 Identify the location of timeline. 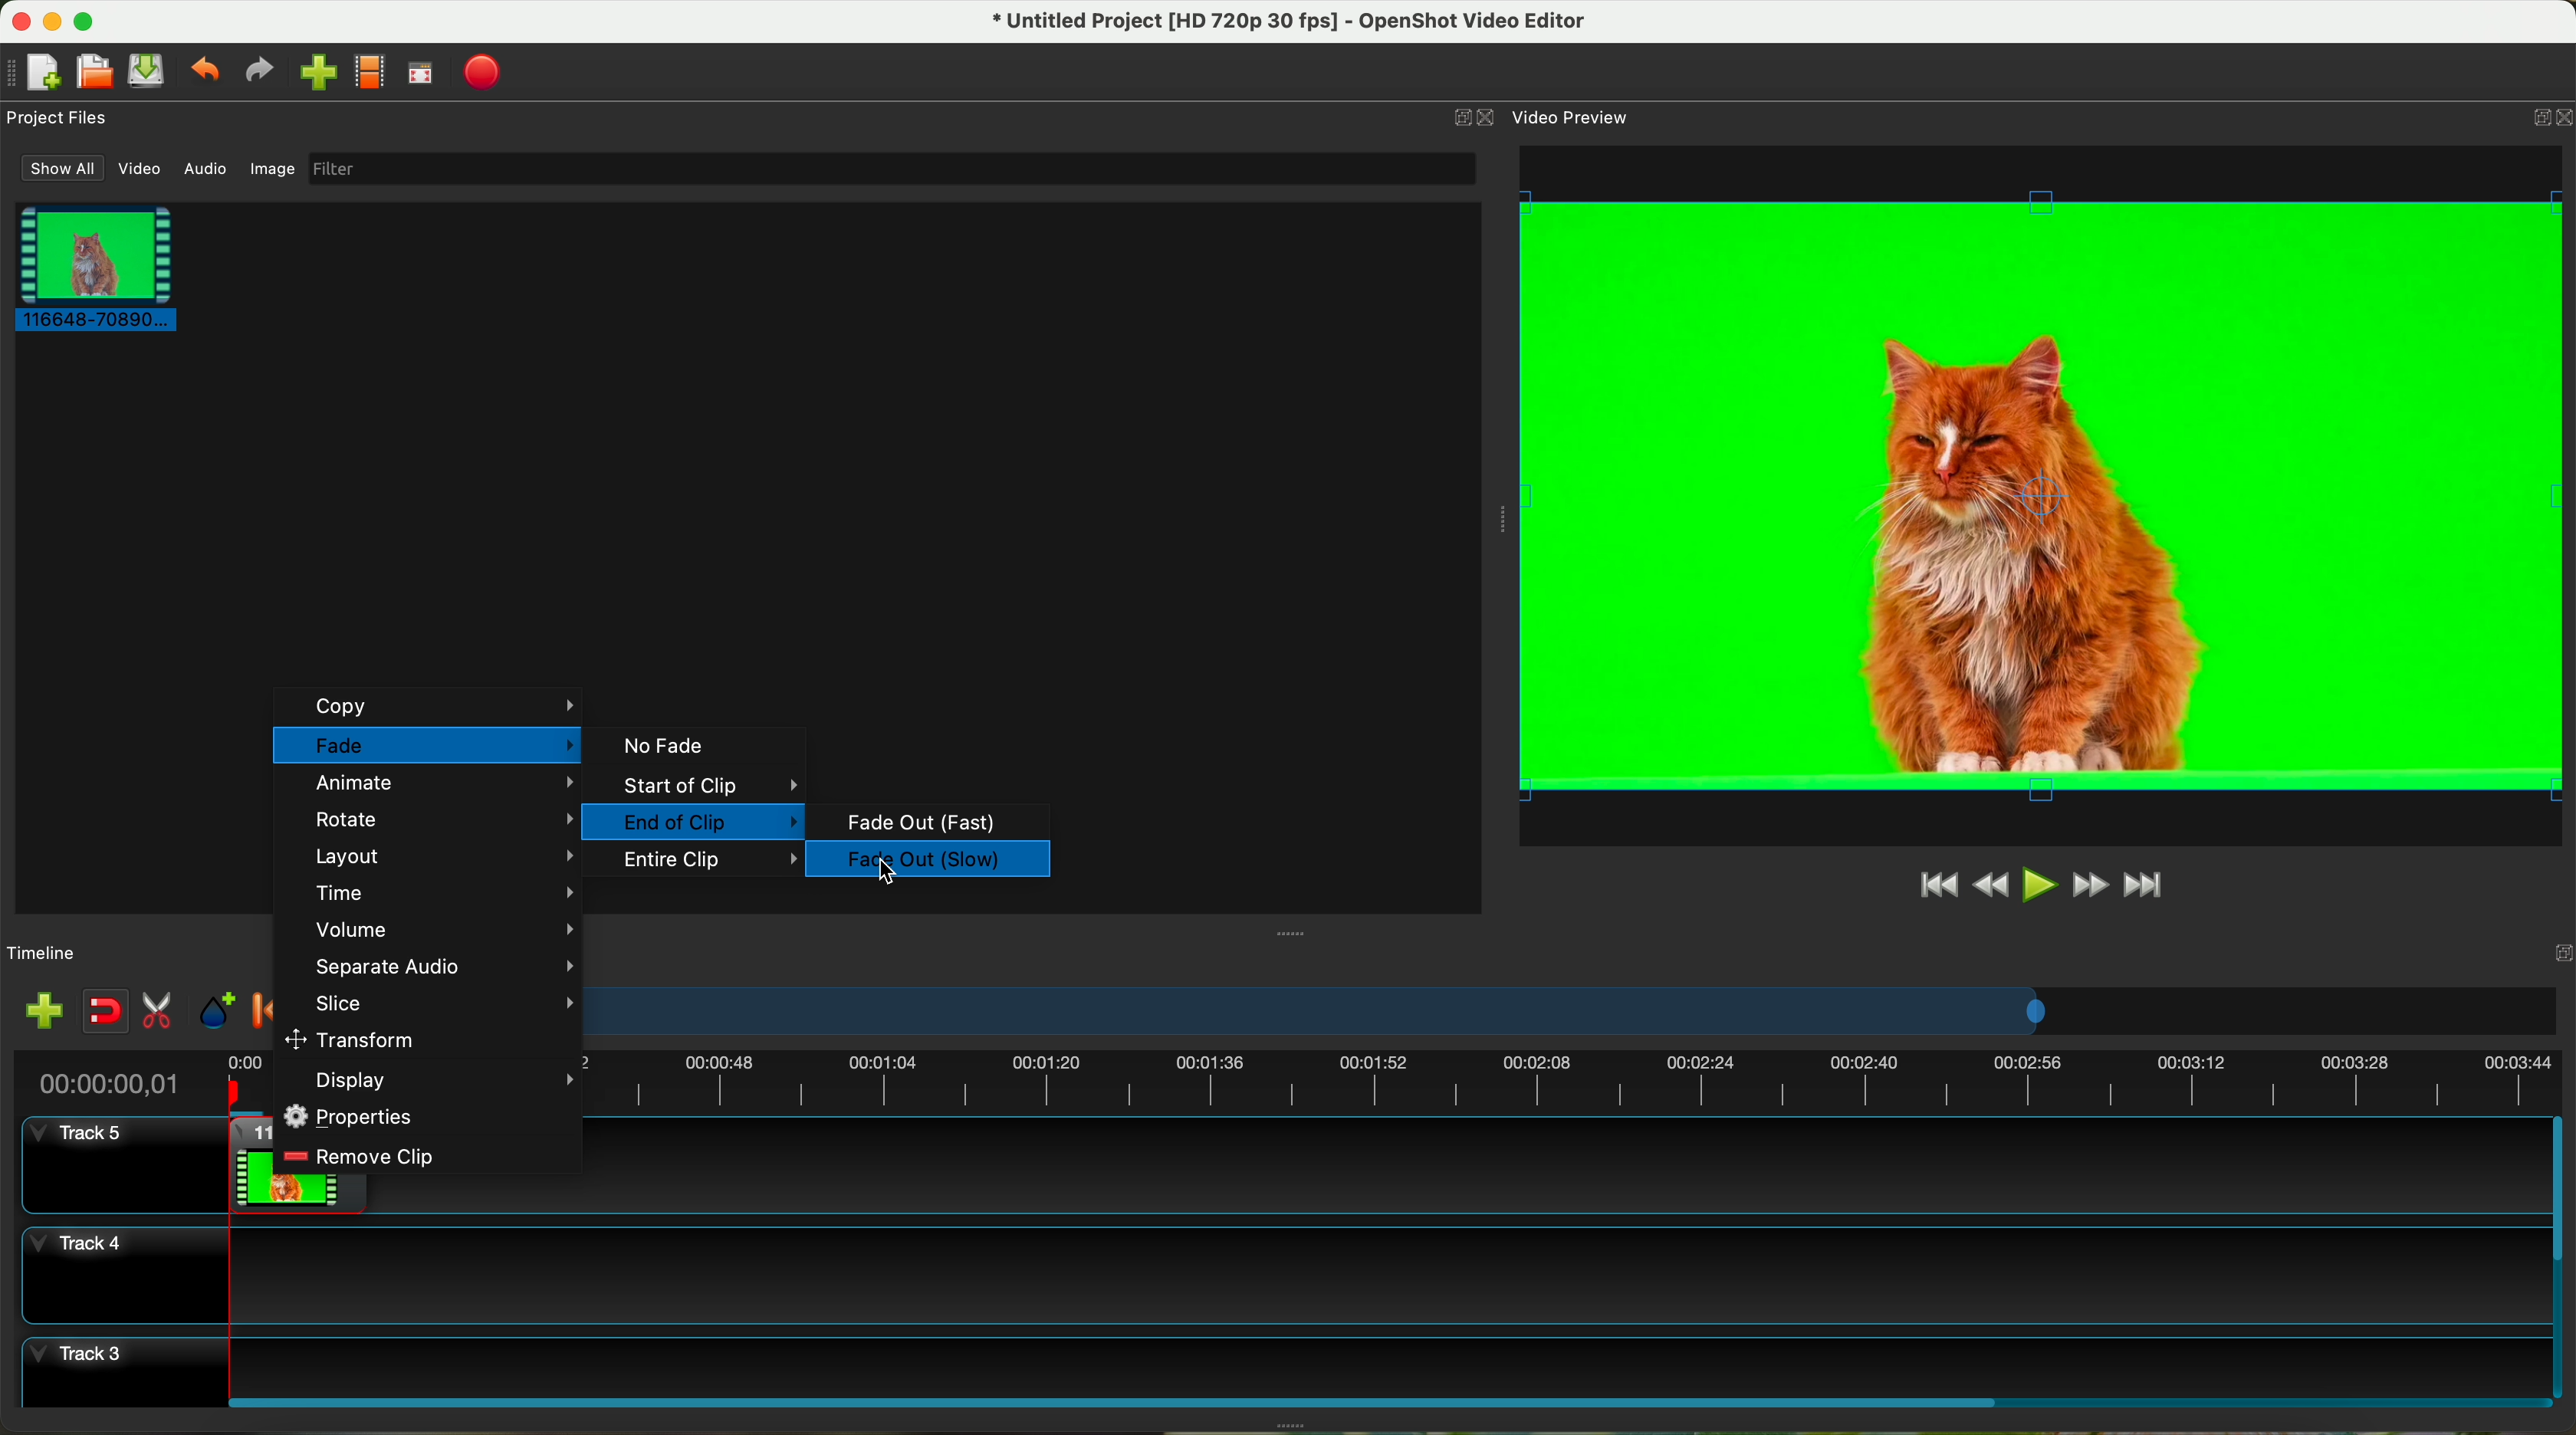
(1578, 1085).